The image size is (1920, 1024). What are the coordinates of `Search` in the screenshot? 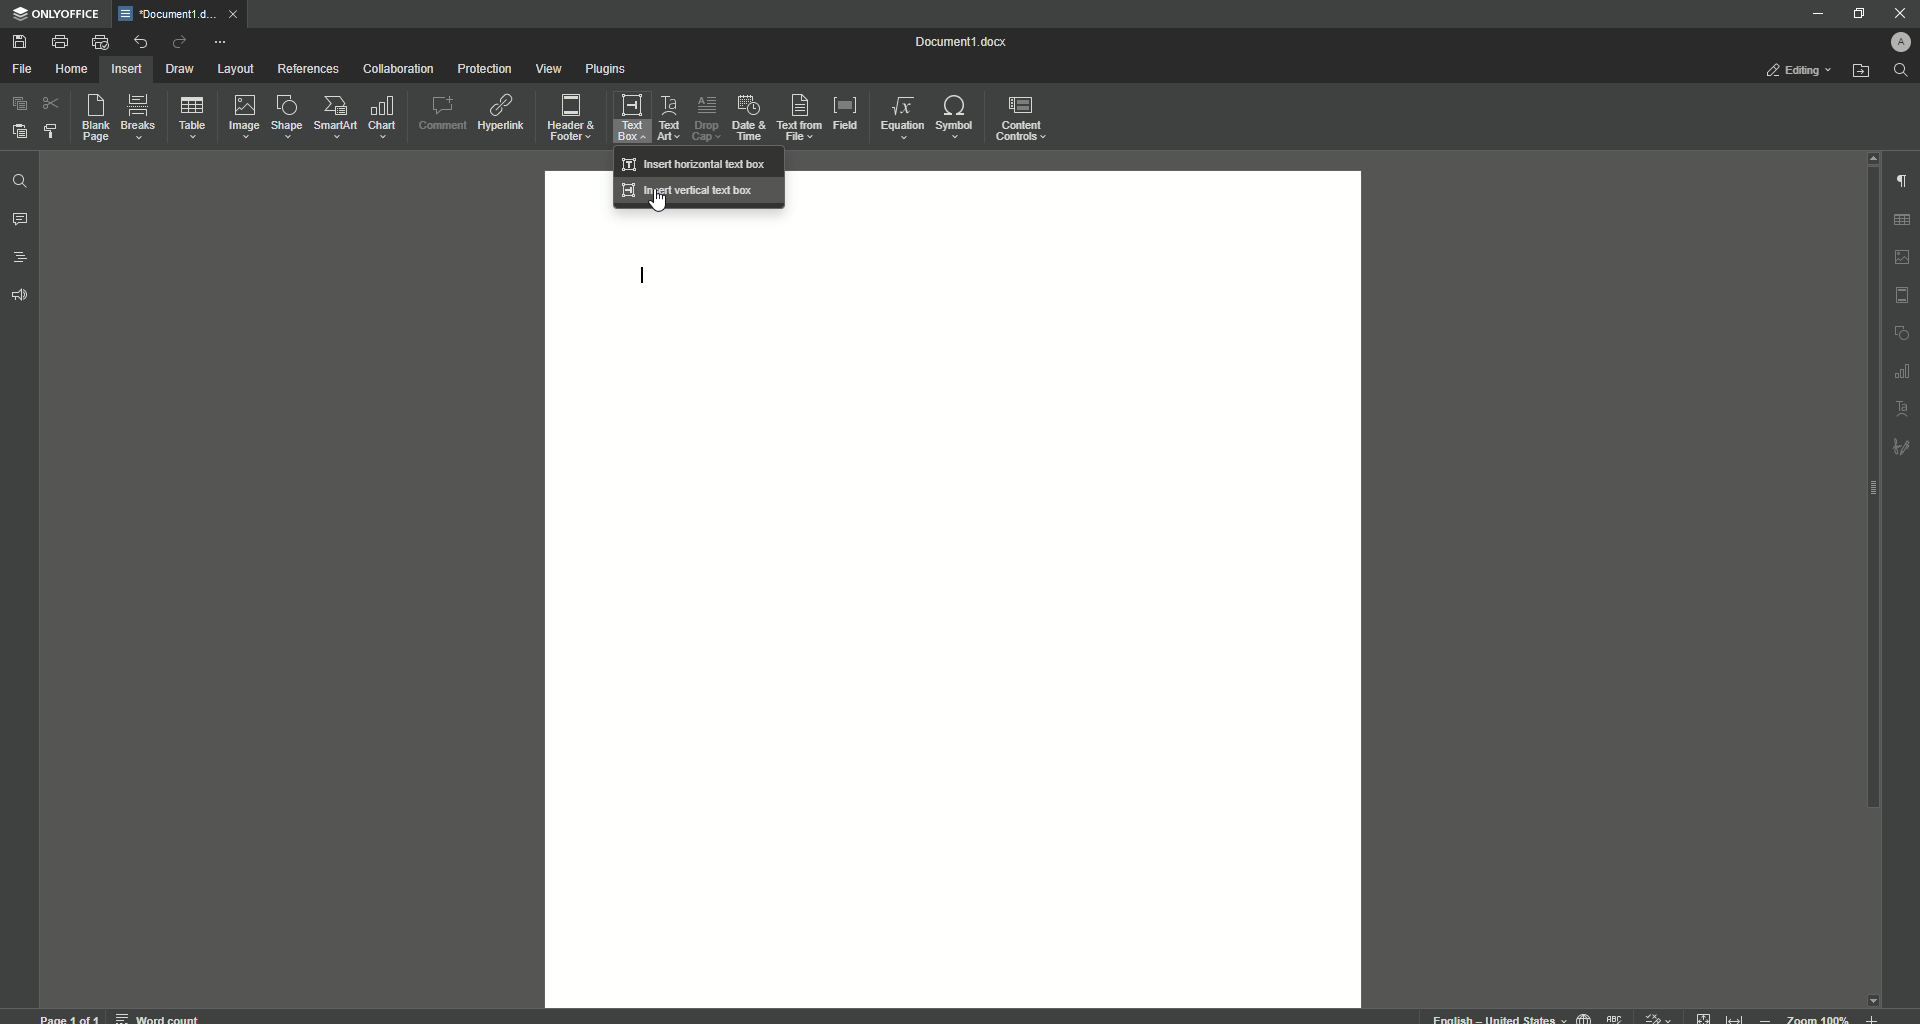 It's located at (1901, 71).